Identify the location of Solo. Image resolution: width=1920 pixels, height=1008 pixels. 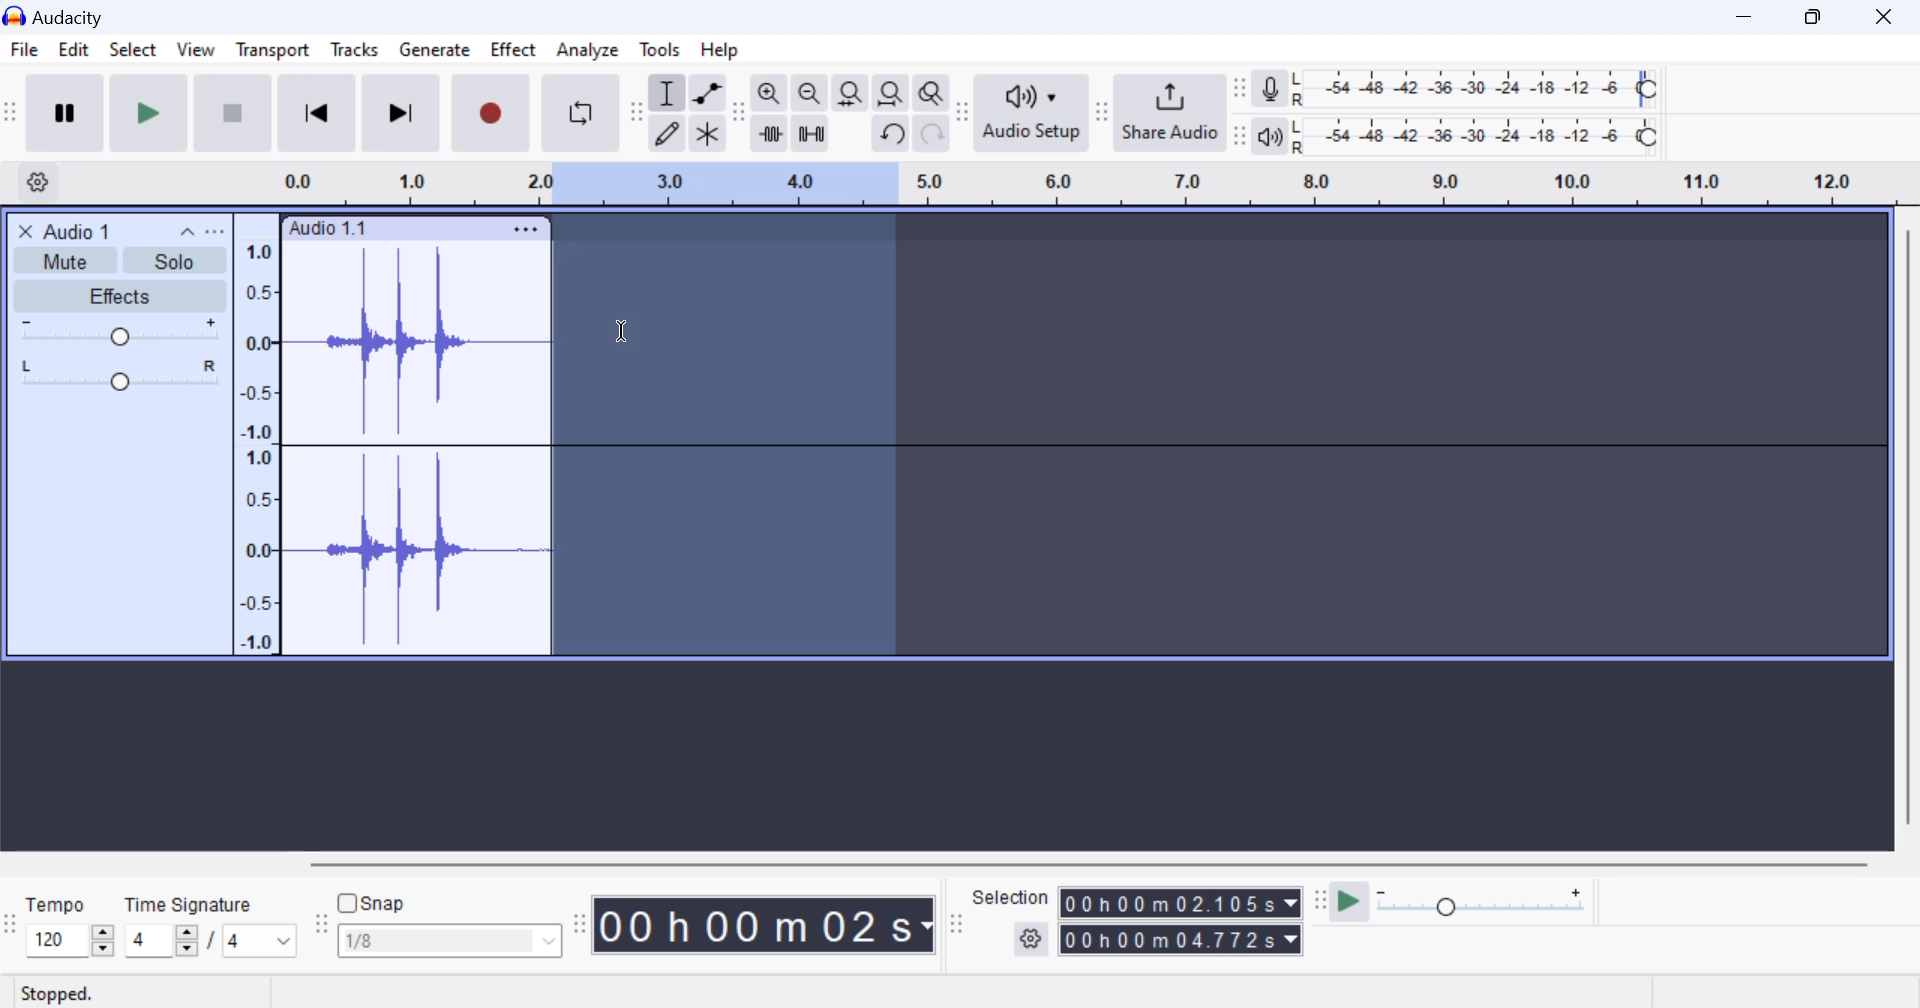
(176, 261).